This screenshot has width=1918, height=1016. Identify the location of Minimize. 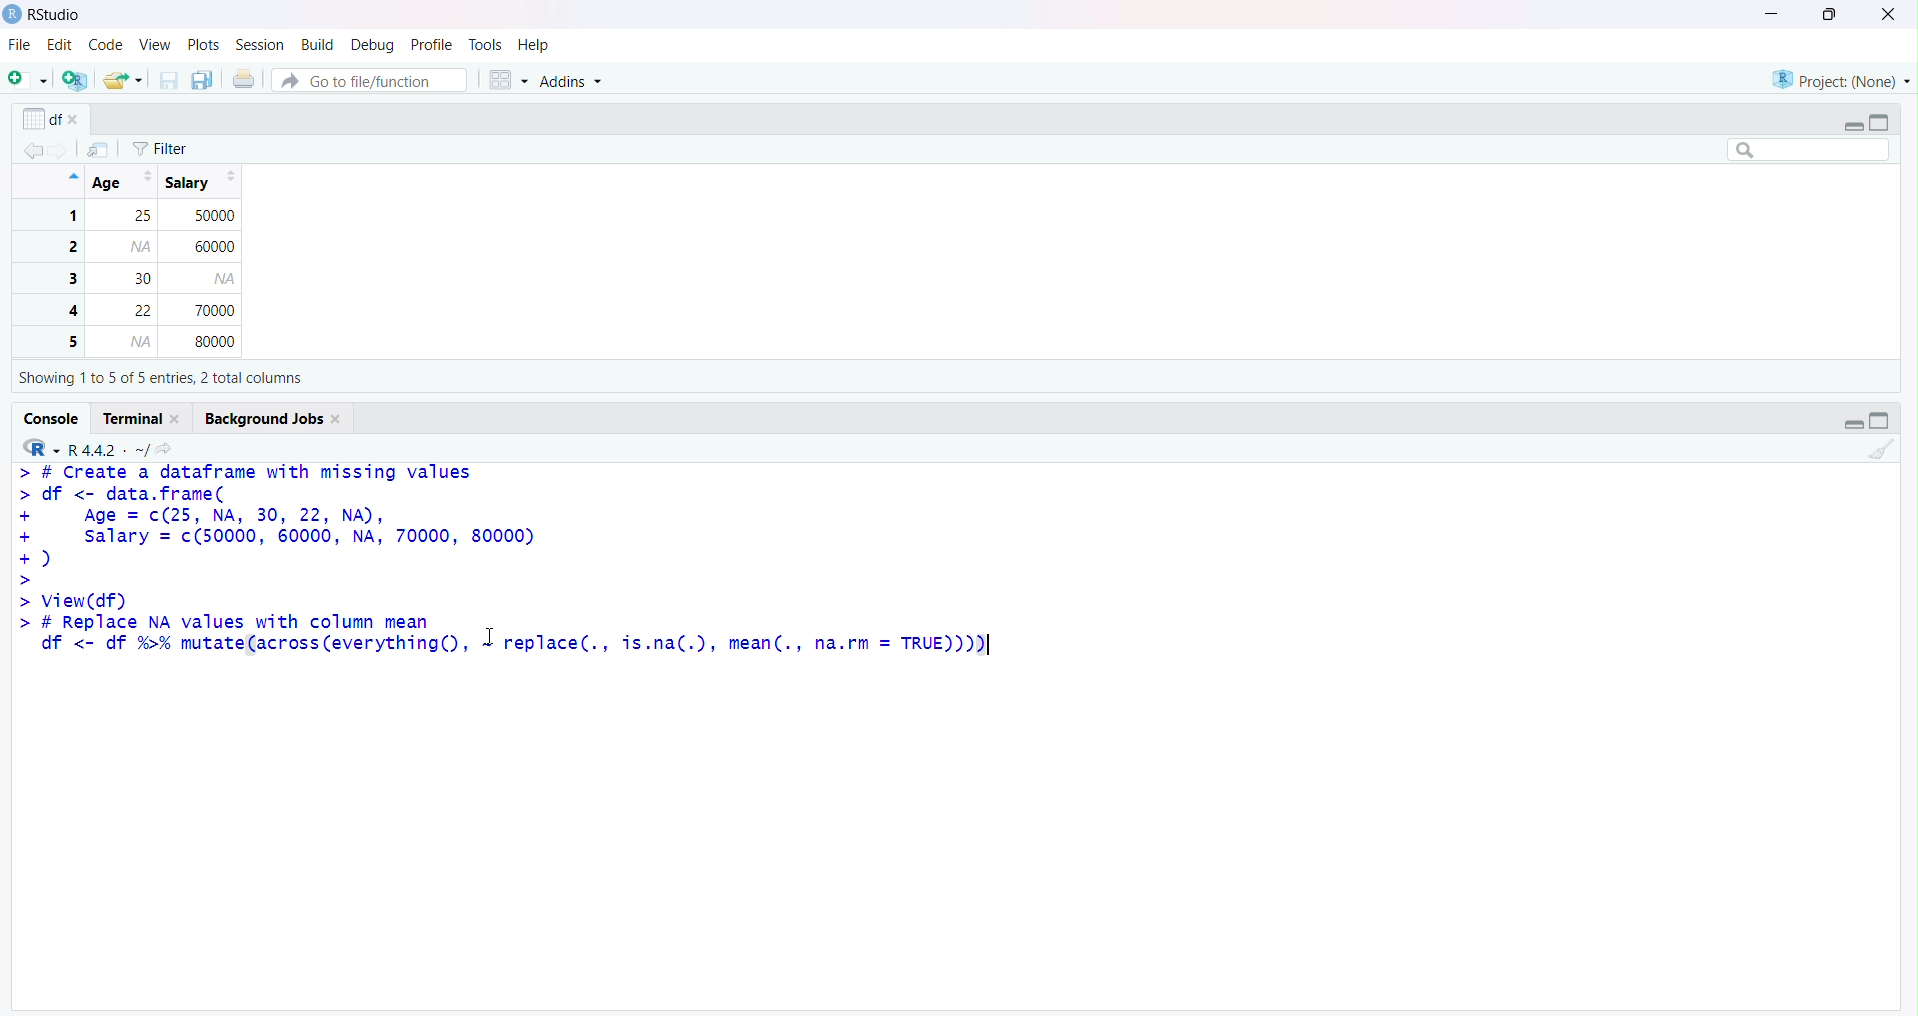
(1769, 13).